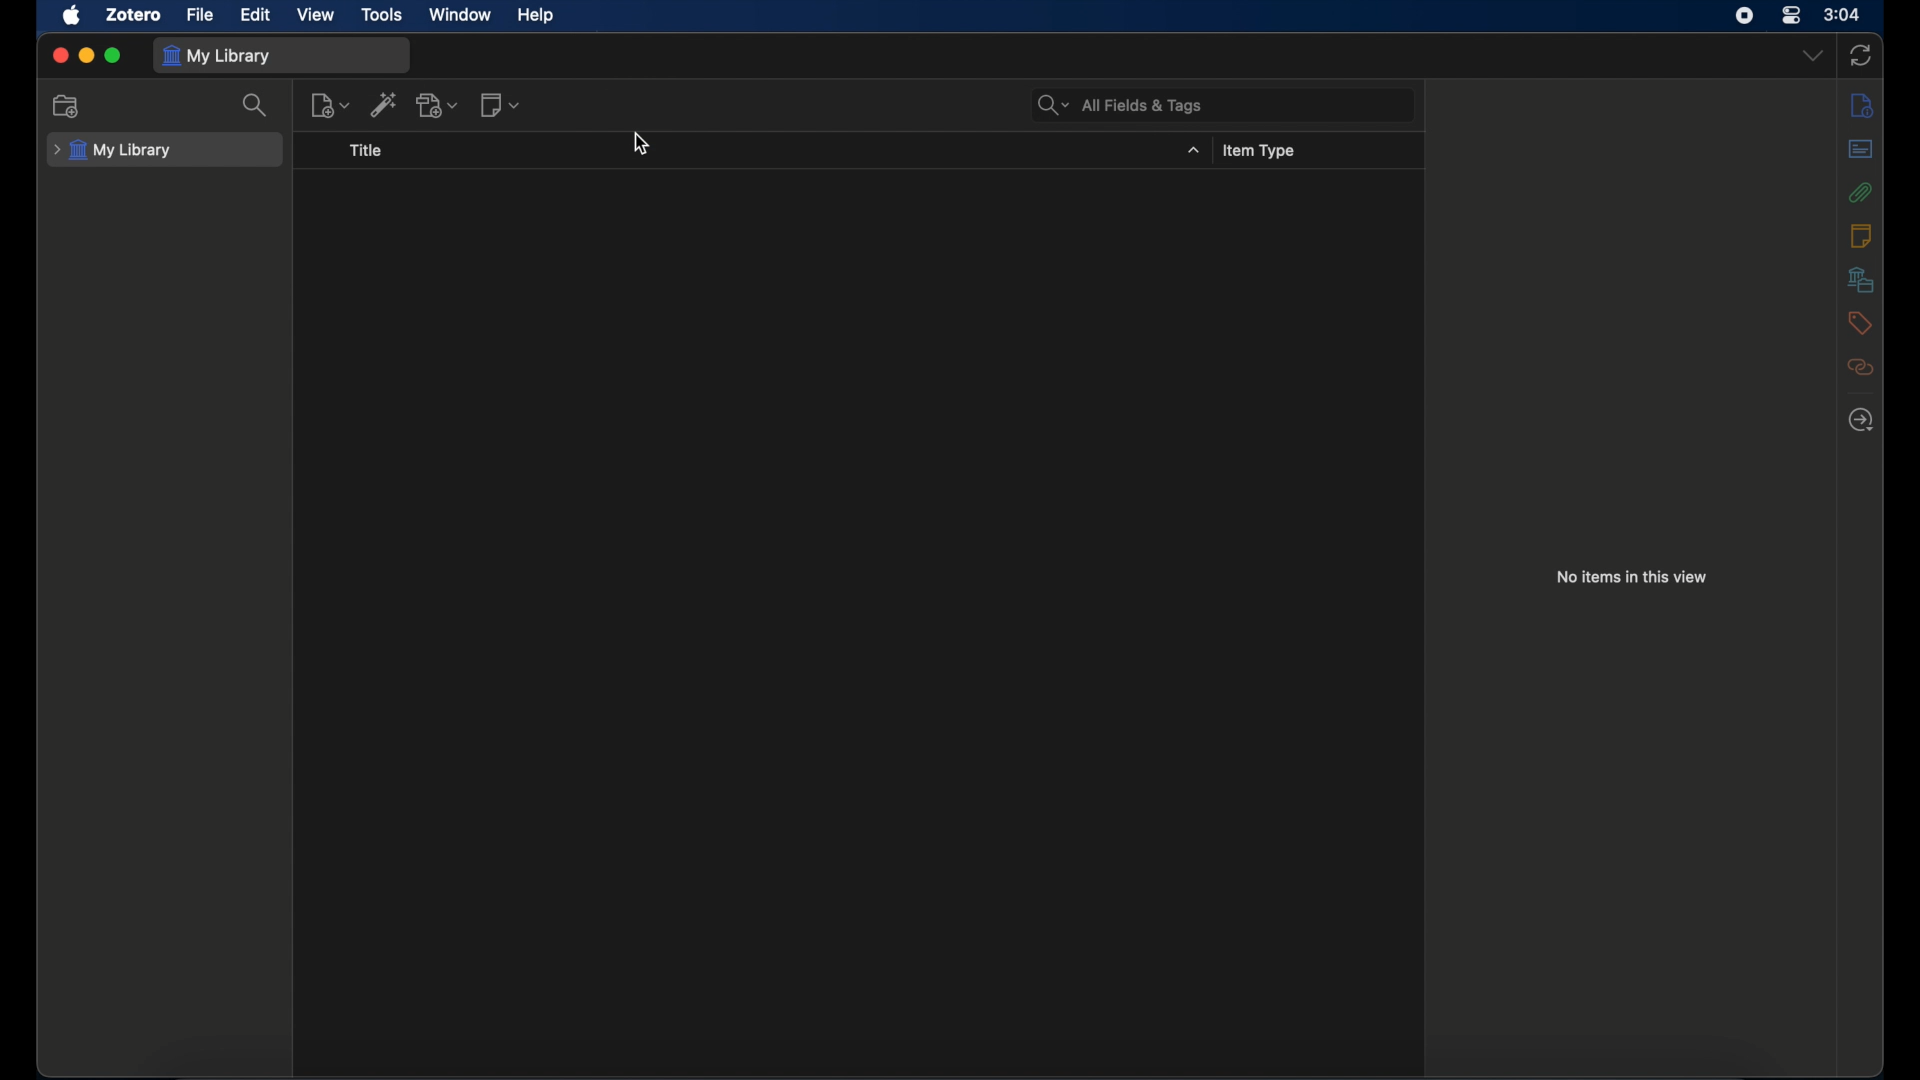 The width and height of the screenshot is (1920, 1080). I want to click on minimize, so click(88, 55).